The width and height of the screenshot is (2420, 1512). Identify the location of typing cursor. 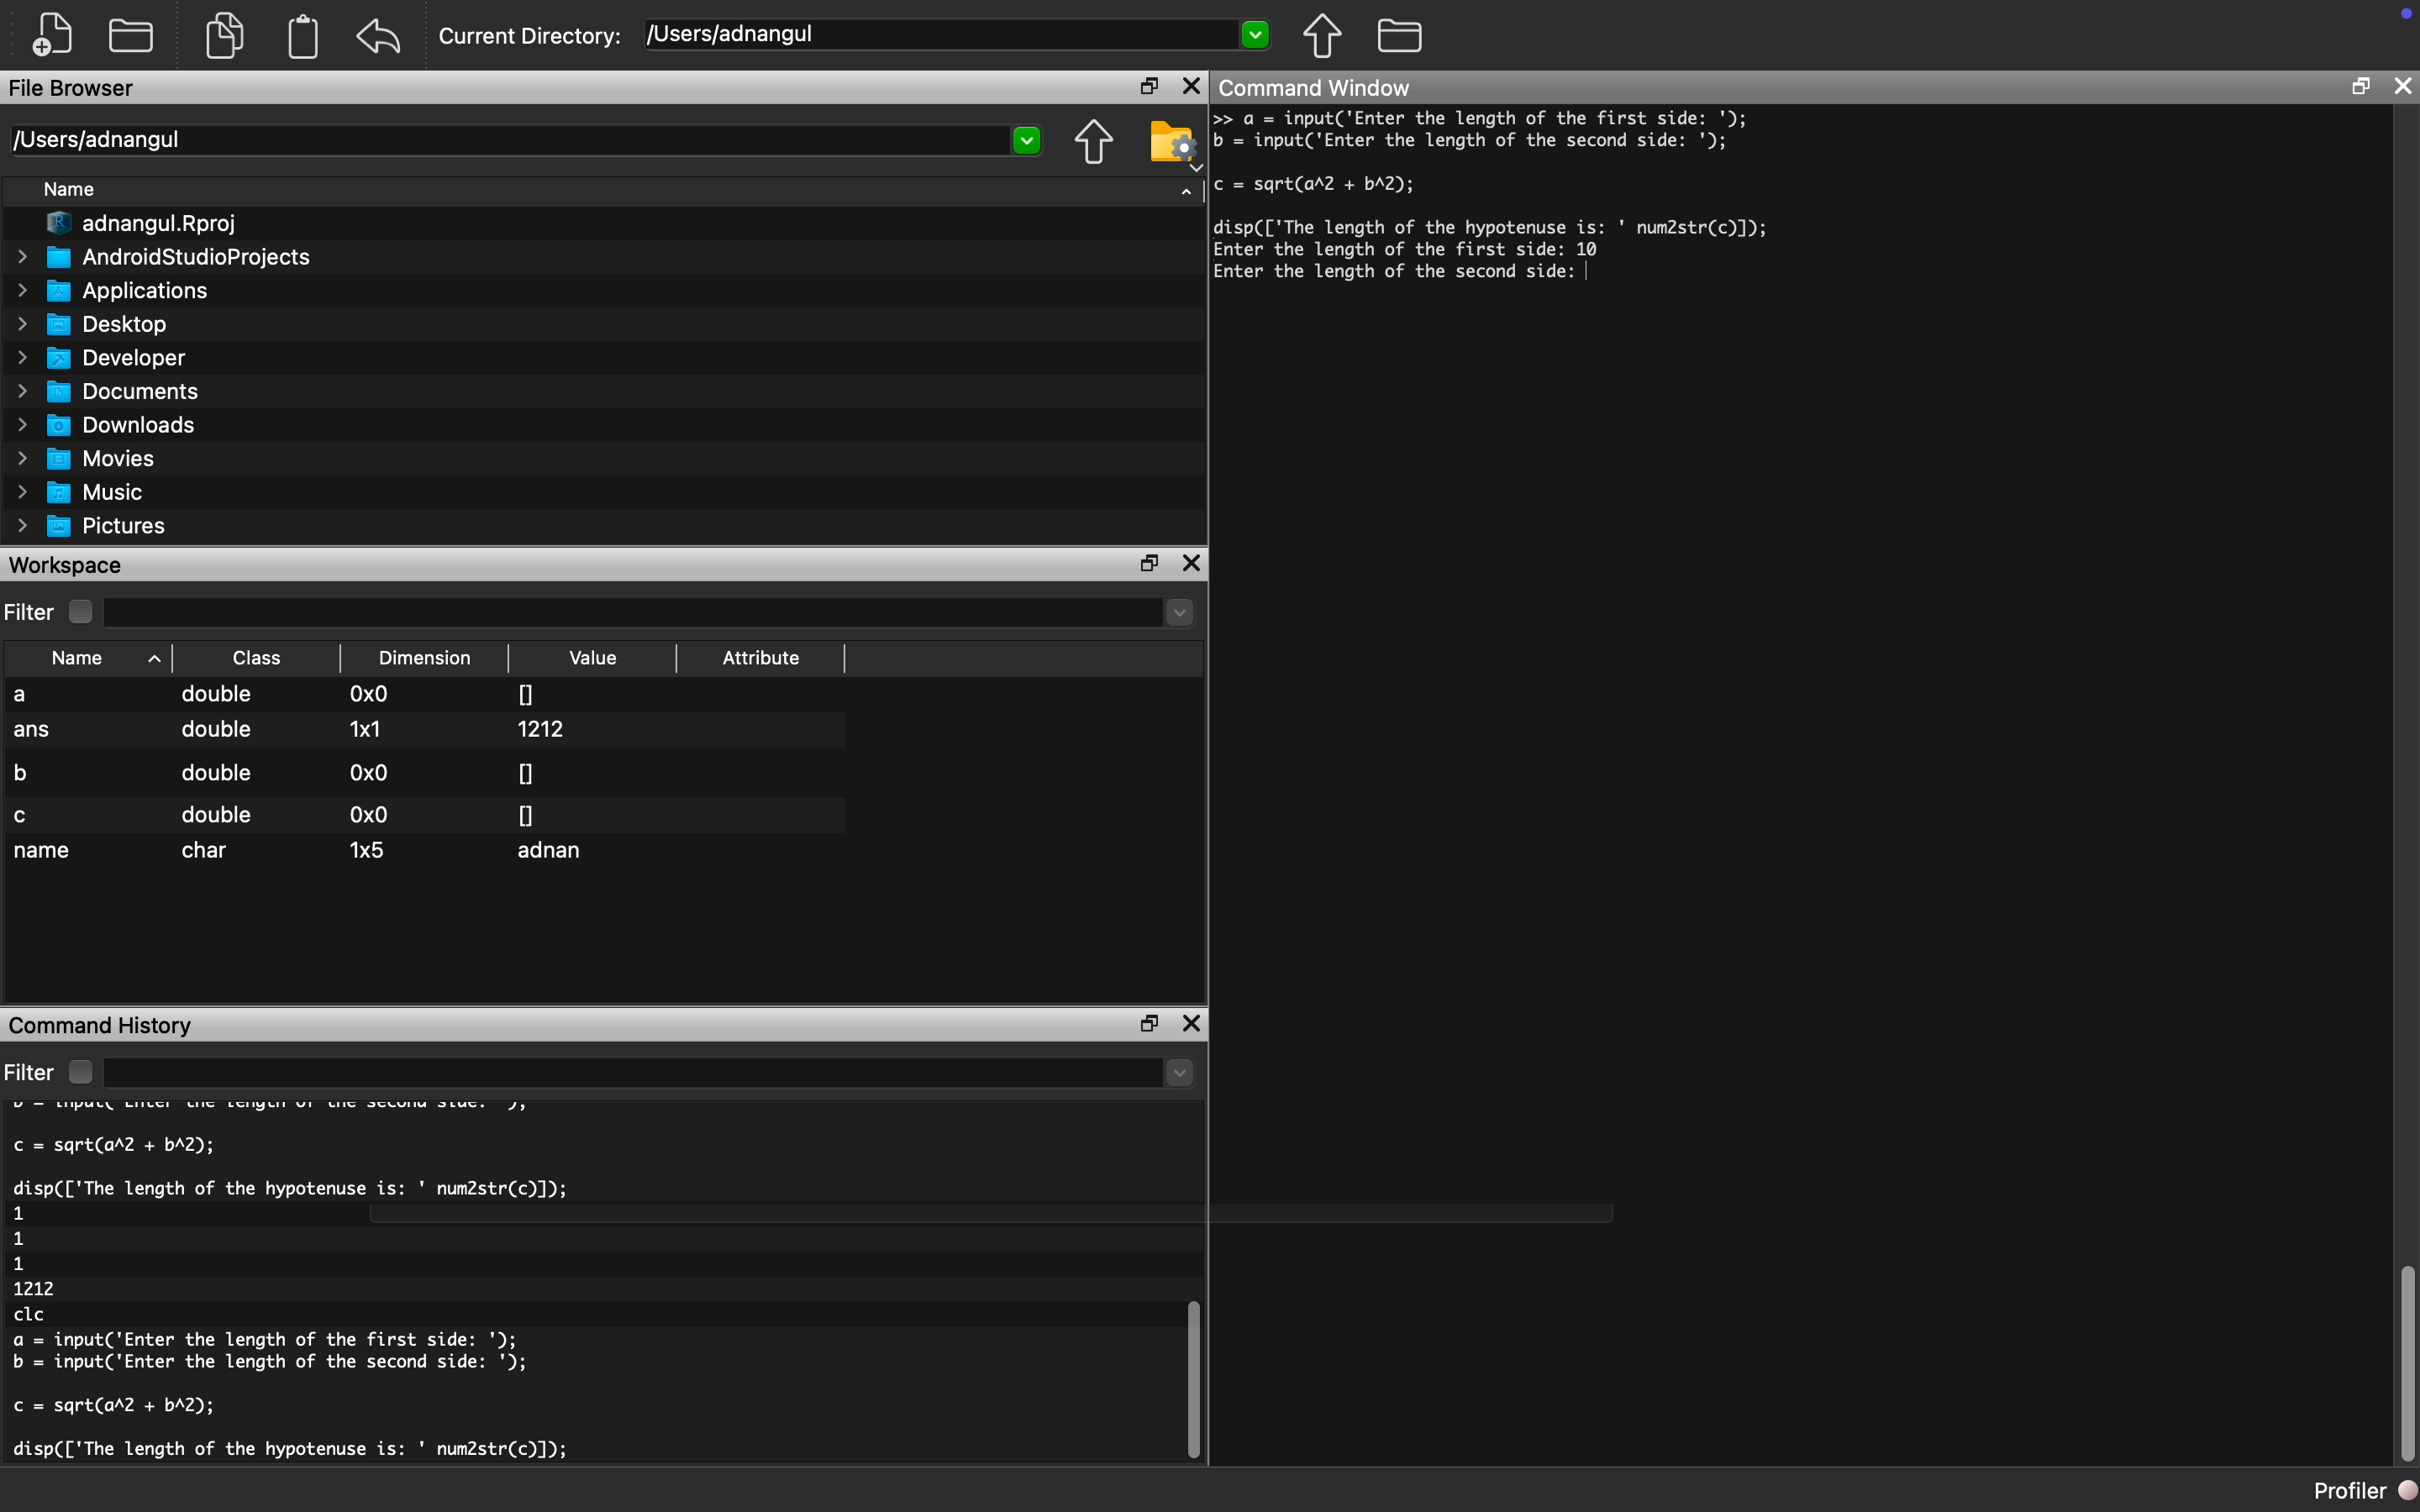
(1594, 276).